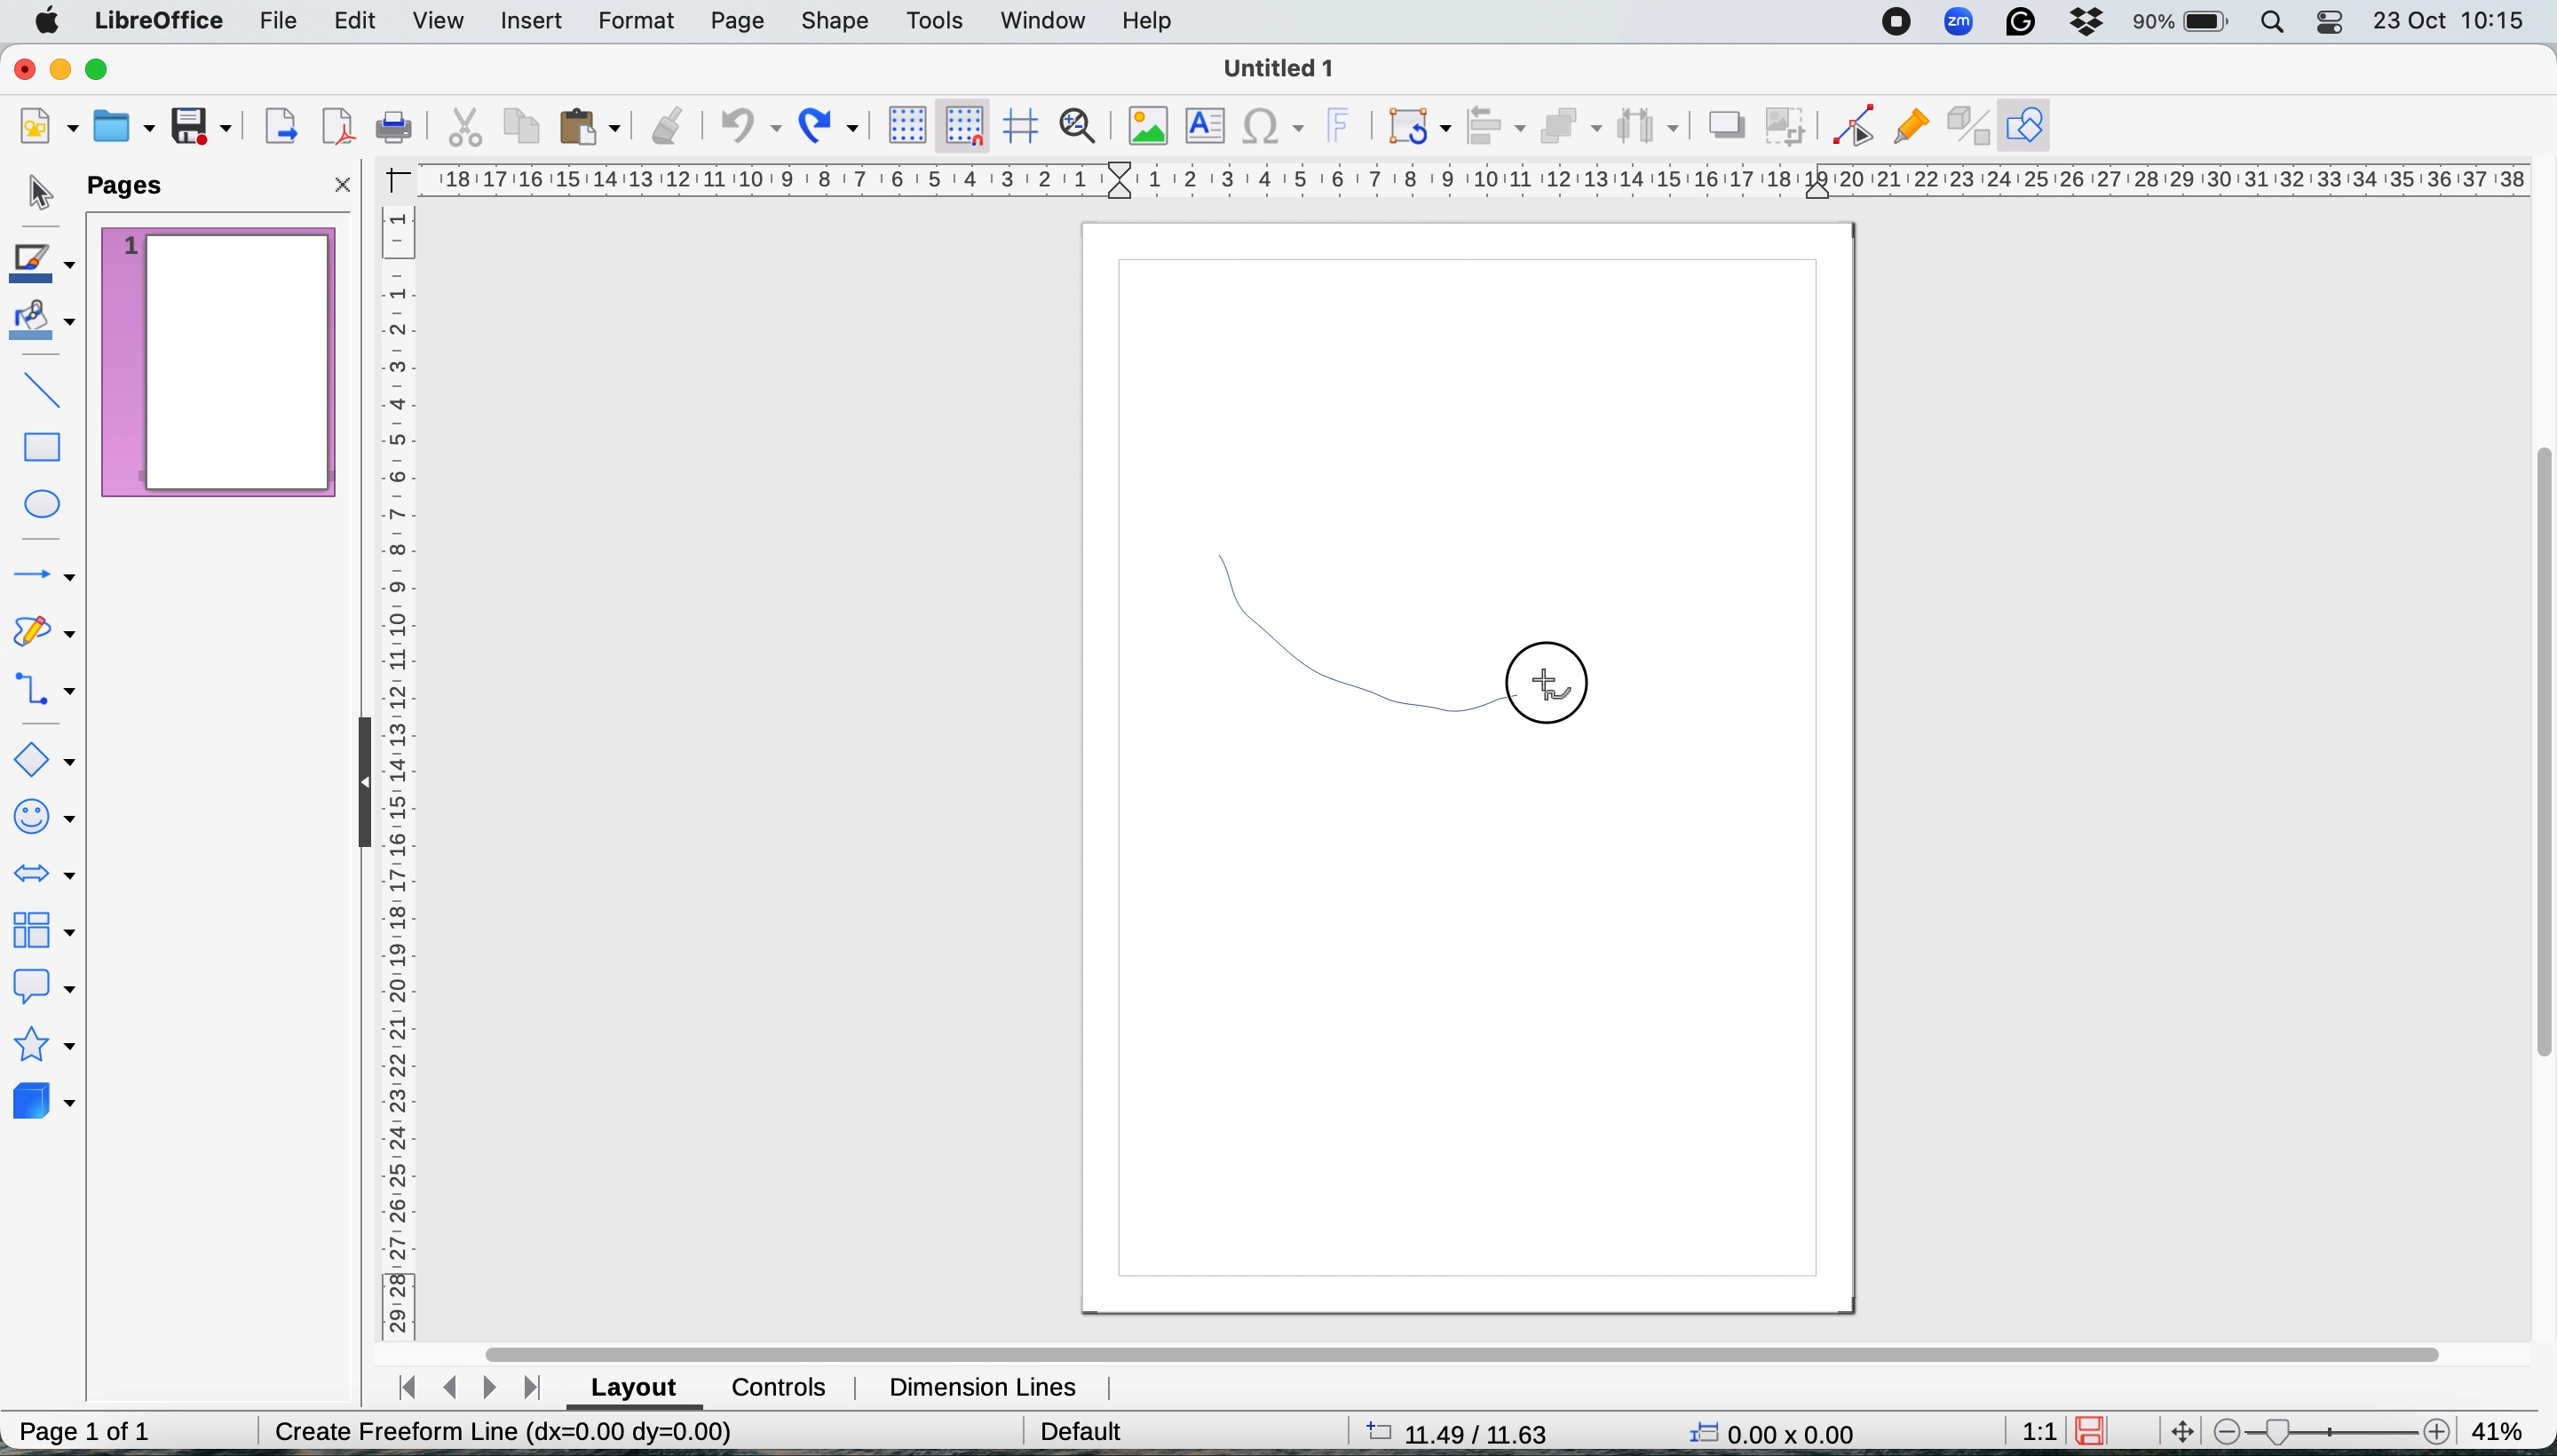 The width and height of the screenshot is (2557, 1456). Describe the element at coordinates (338, 125) in the screenshot. I see `export directly as pdf` at that location.